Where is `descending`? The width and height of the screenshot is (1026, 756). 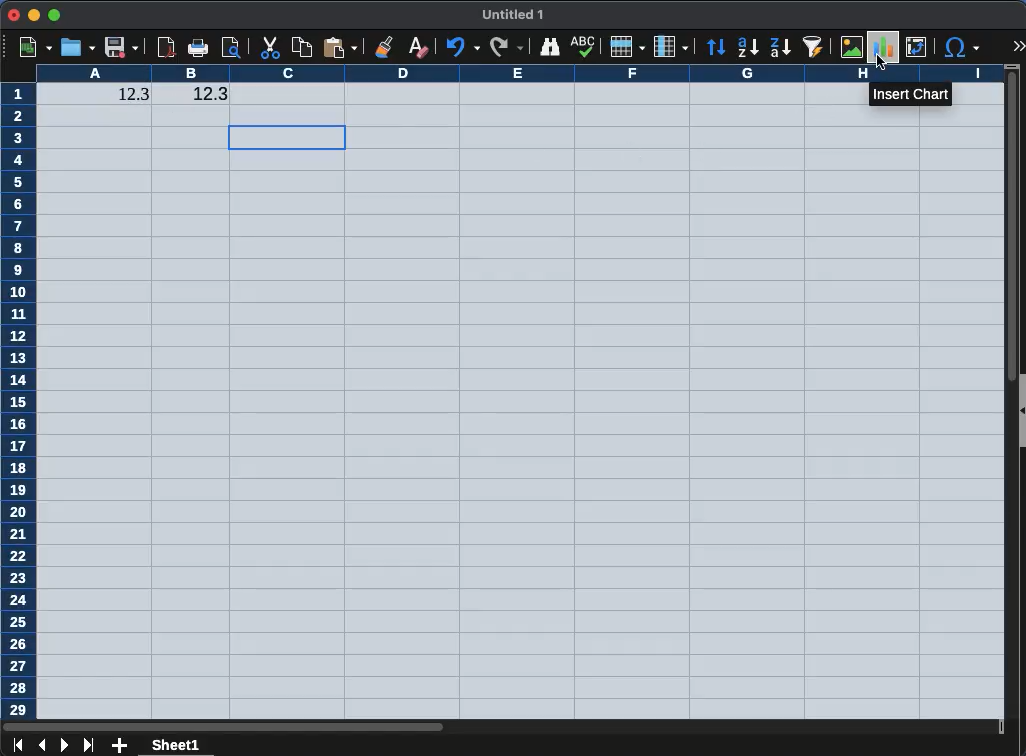
descending is located at coordinates (780, 48).